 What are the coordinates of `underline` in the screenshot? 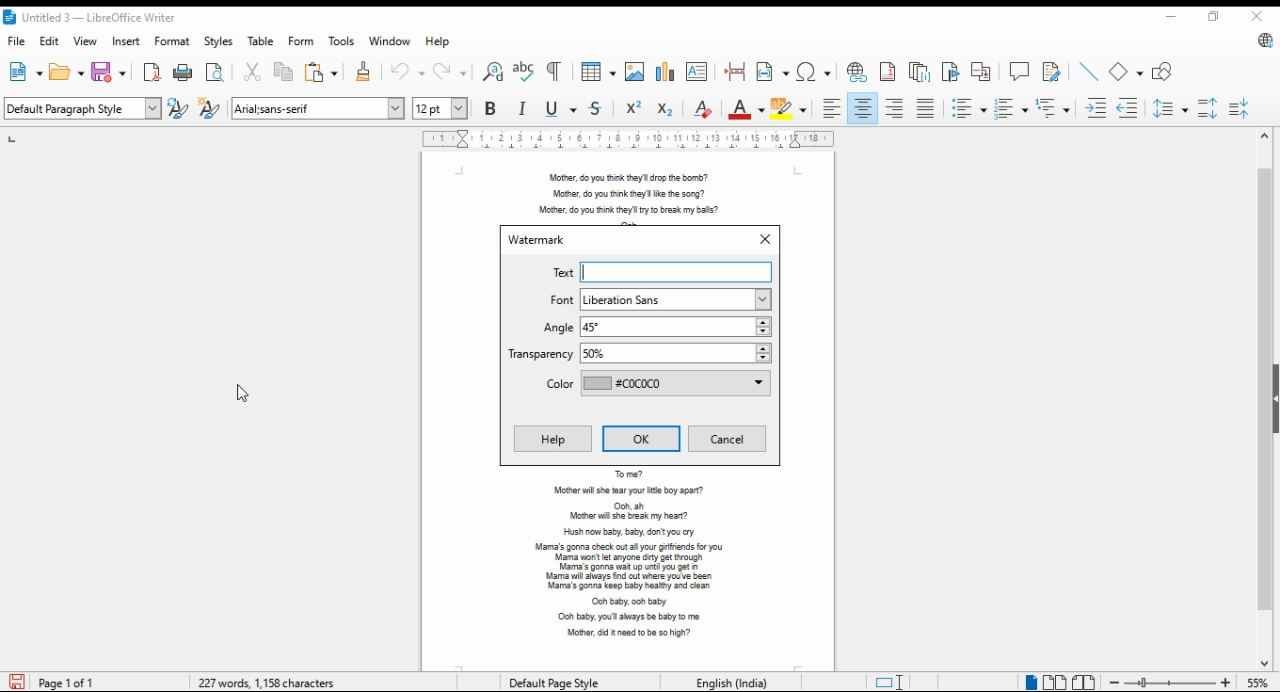 It's located at (558, 108).